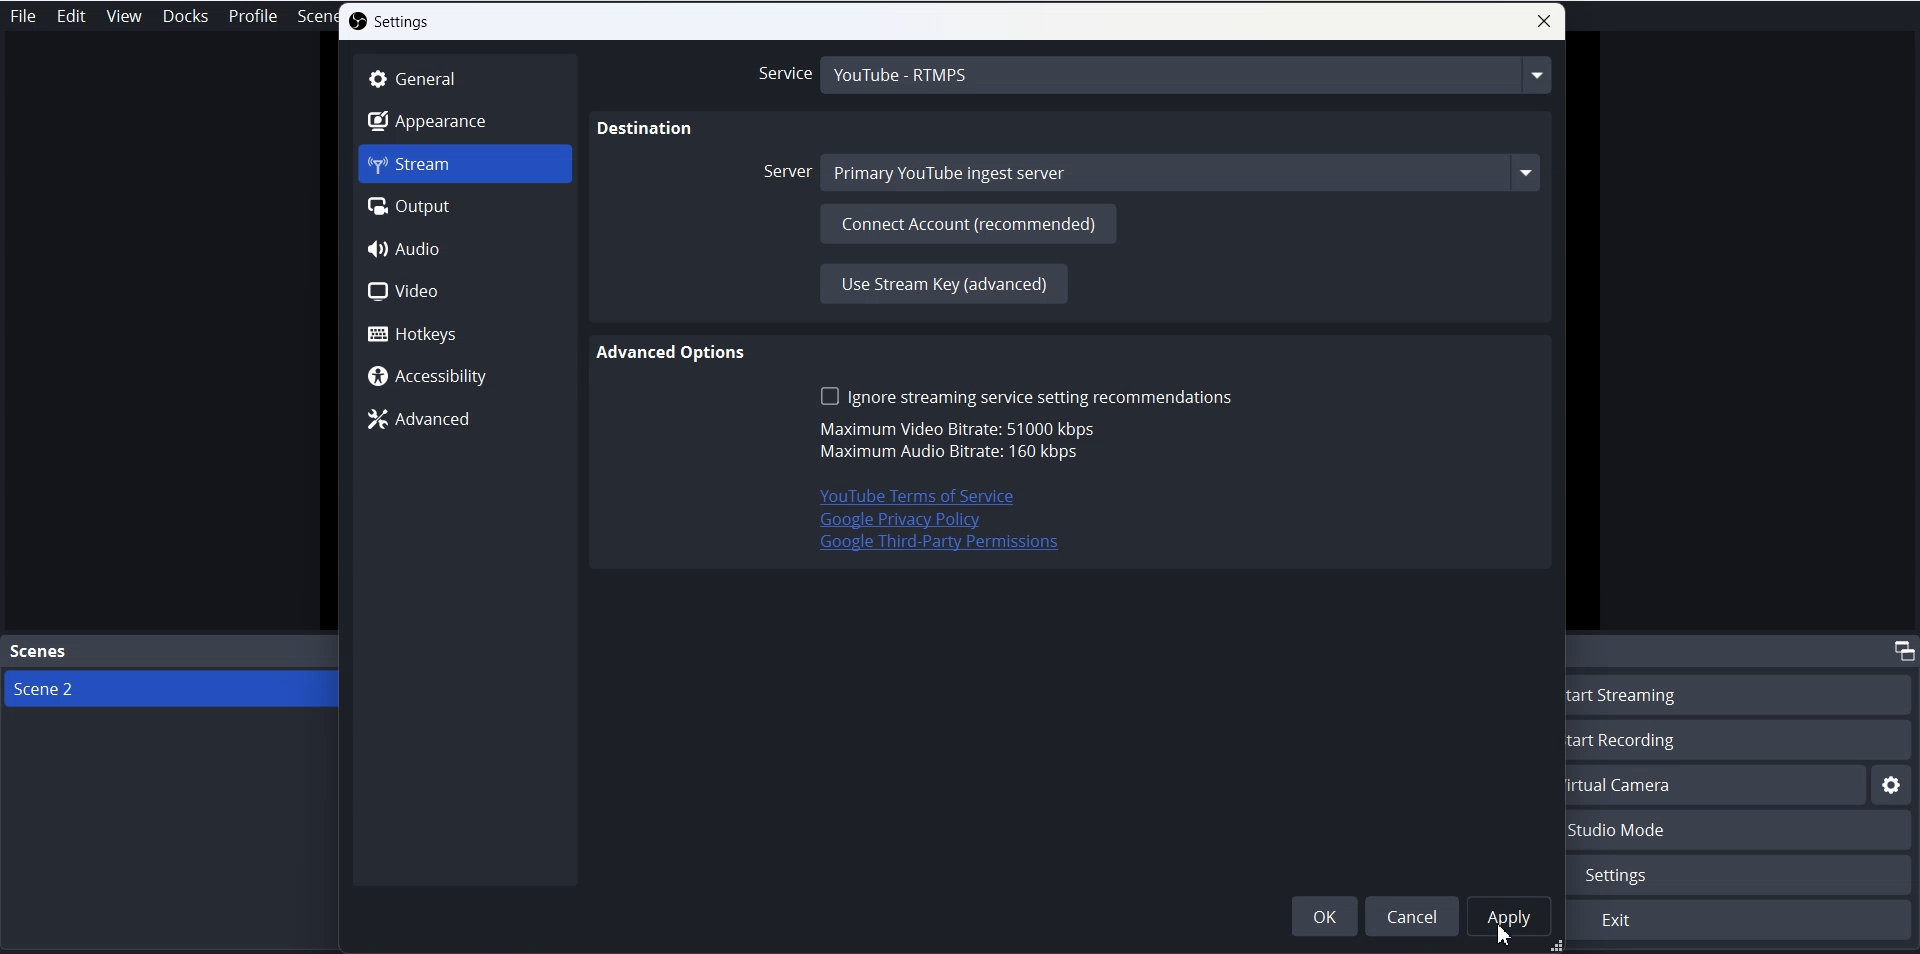 This screenshot has height=954, width=1920. What do you see at coordinates (463, 291) in the screenshot?
I see `Video` at bounding box center [463, 291].